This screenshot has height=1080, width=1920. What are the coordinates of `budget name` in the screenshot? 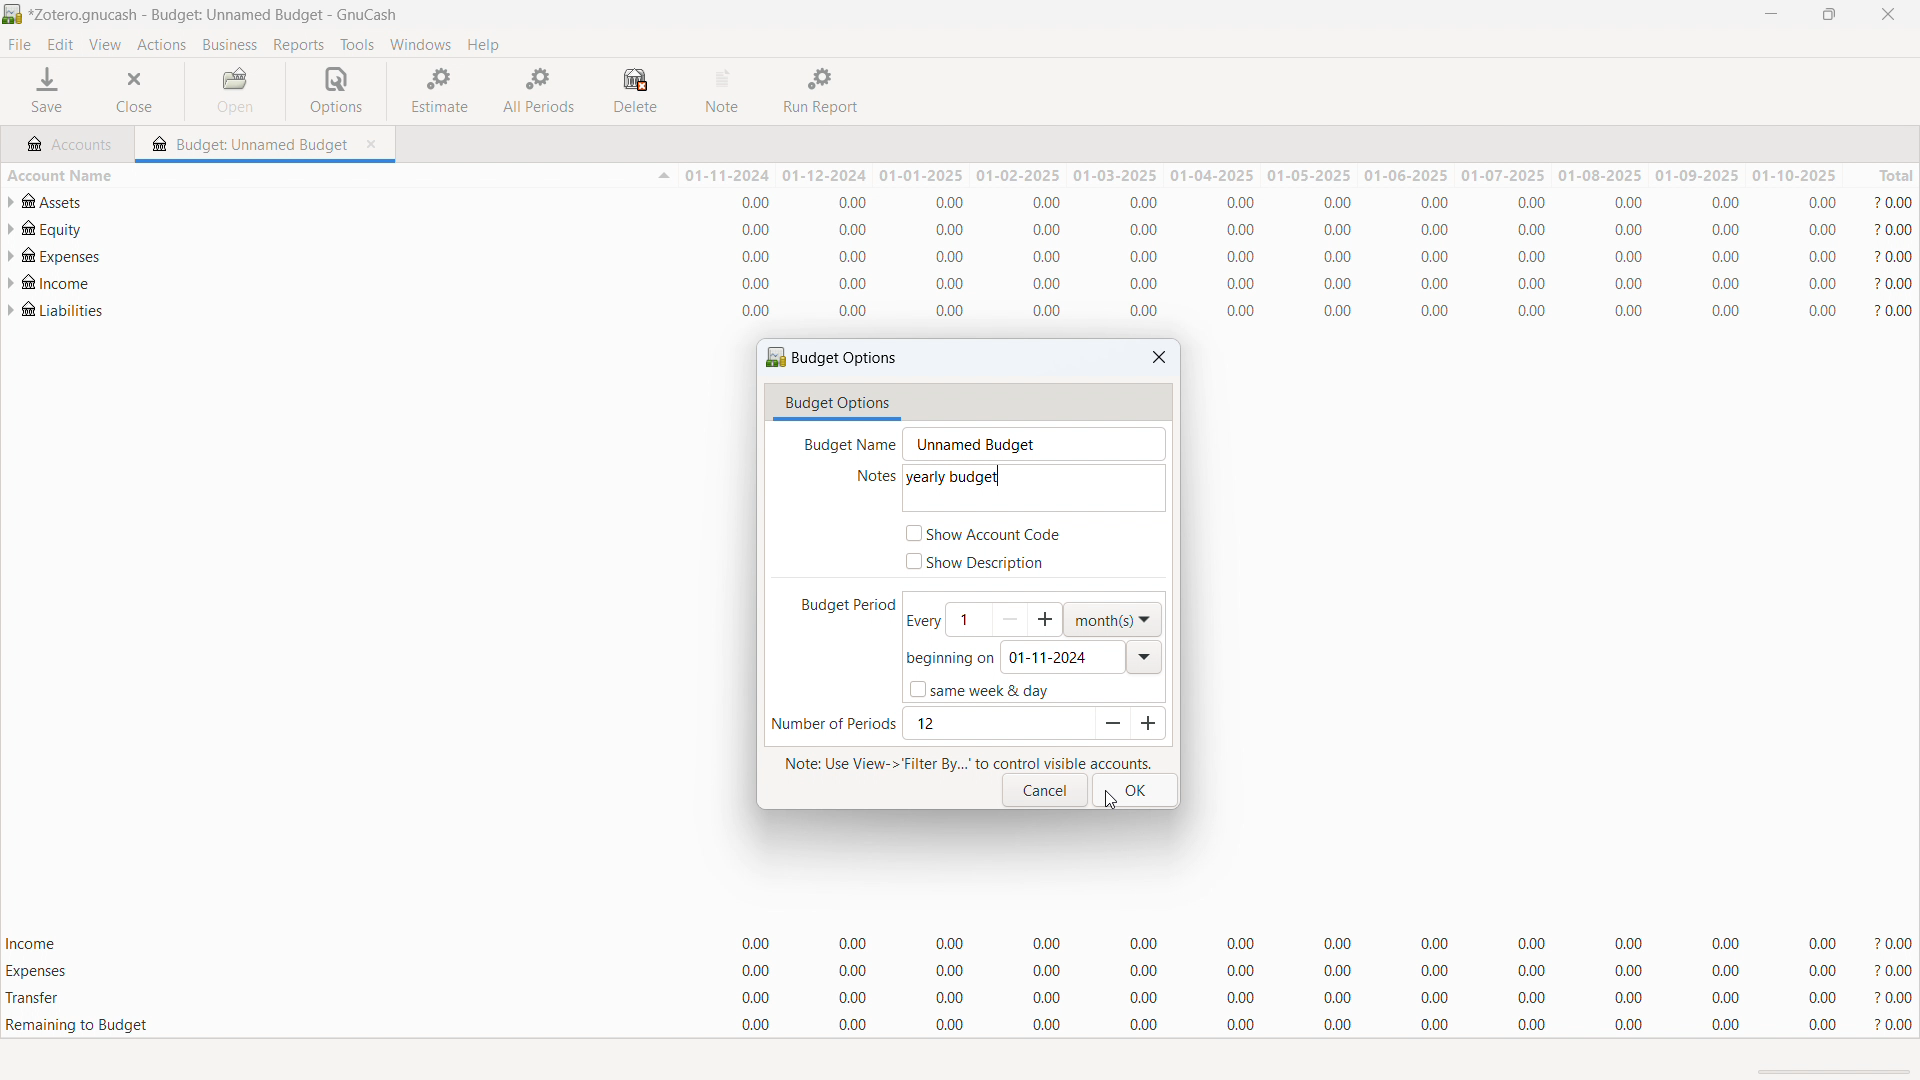 It's located at (1033, 444).